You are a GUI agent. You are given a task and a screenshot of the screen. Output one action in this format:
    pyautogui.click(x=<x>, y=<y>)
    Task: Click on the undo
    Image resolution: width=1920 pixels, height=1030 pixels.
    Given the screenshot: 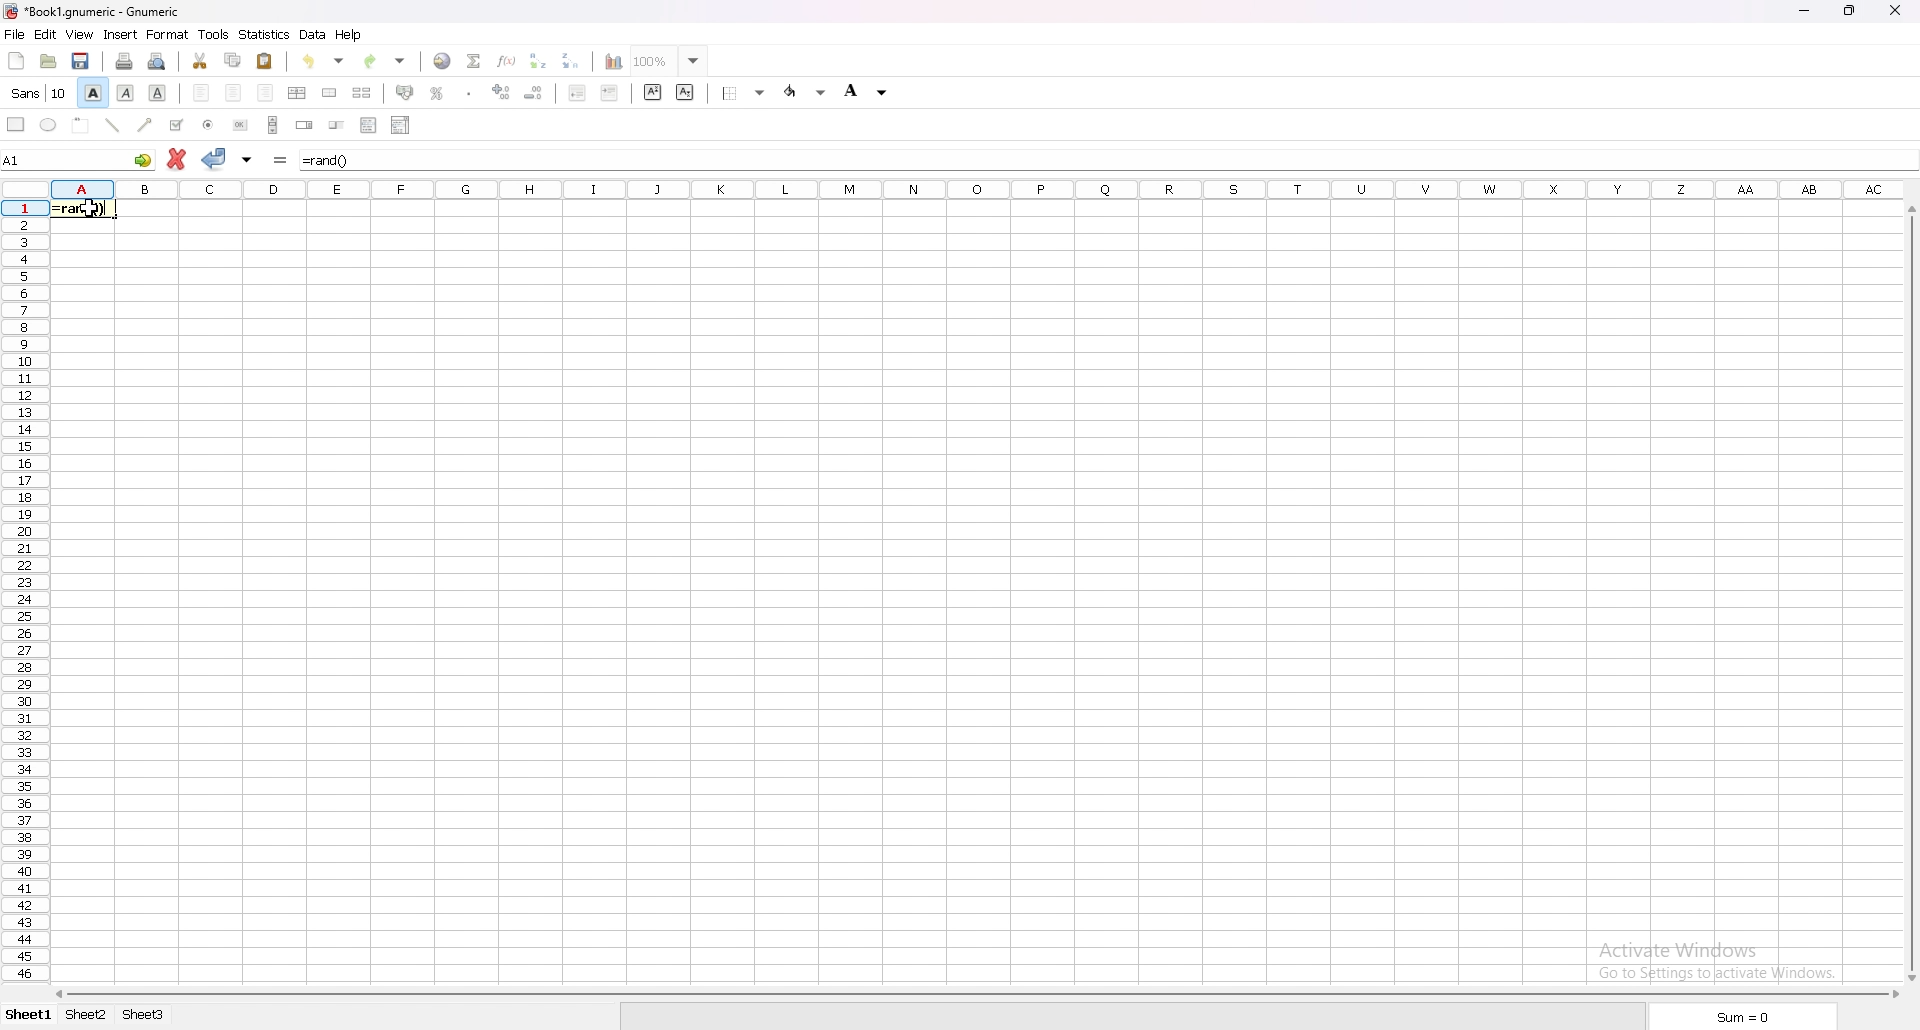 What is the action you would take?
    pyautogui.click(x=326, y=61)
    